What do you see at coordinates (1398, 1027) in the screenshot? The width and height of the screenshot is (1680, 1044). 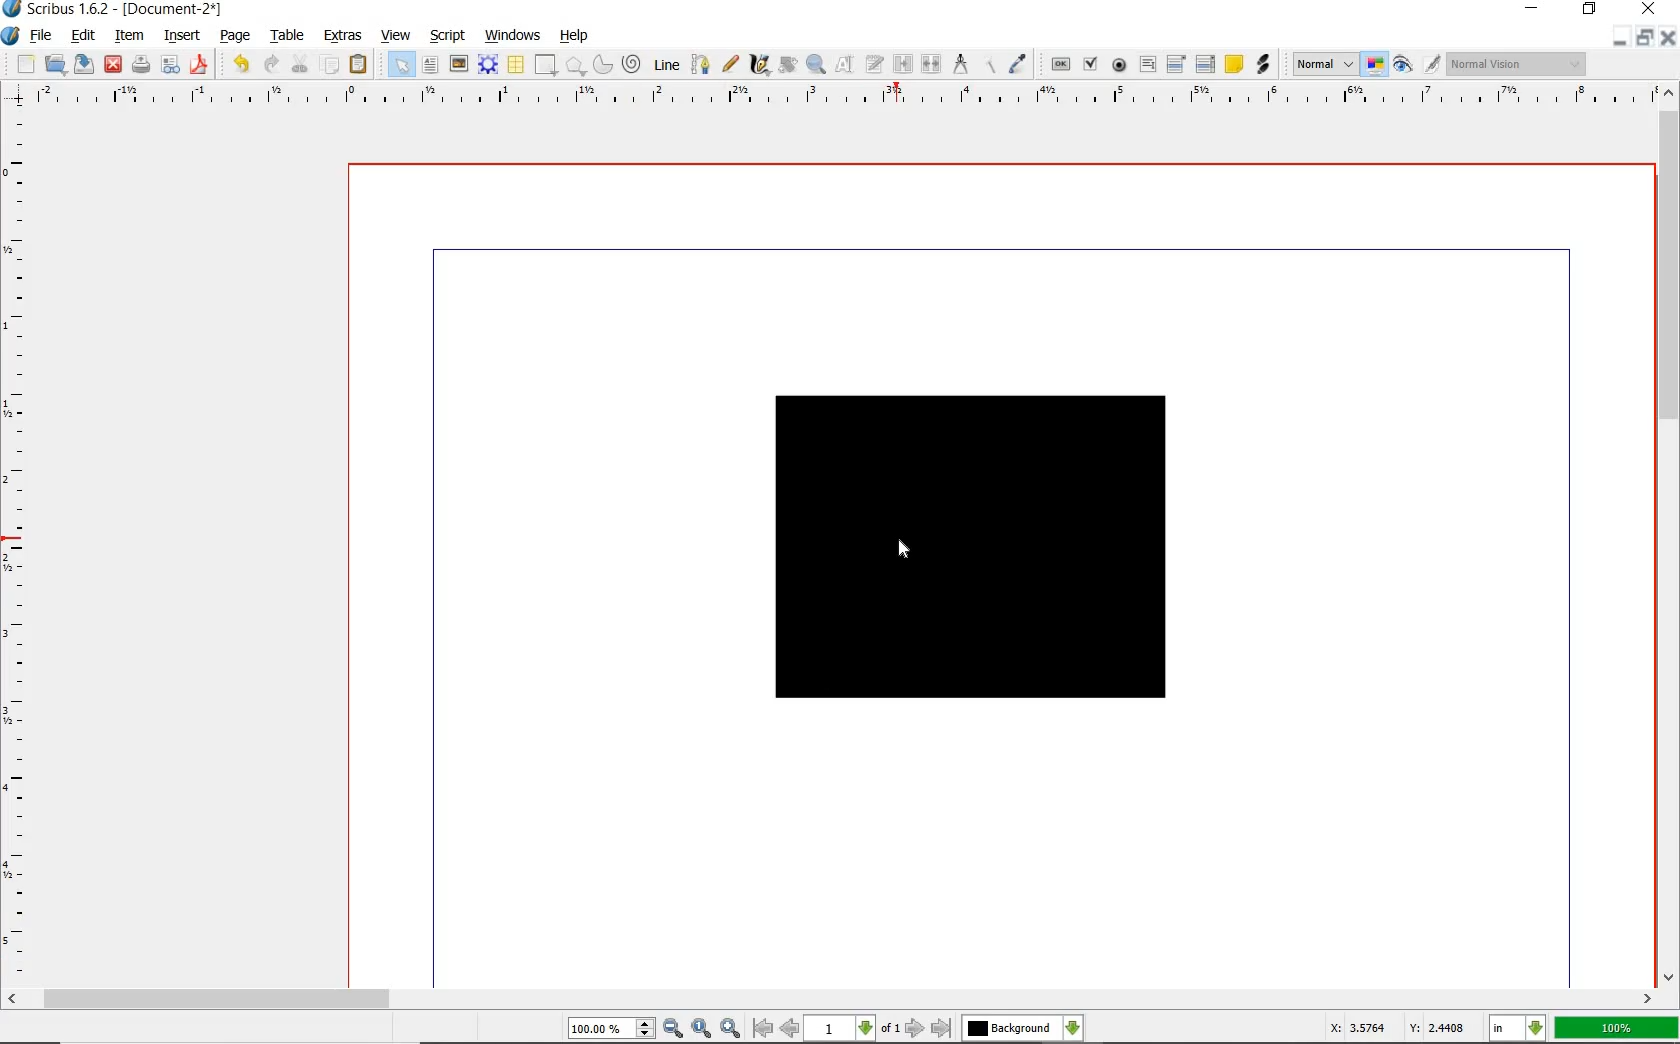 I see `X: 3.5764 Y: 2.4408` at bounding box center [1398, 1027].